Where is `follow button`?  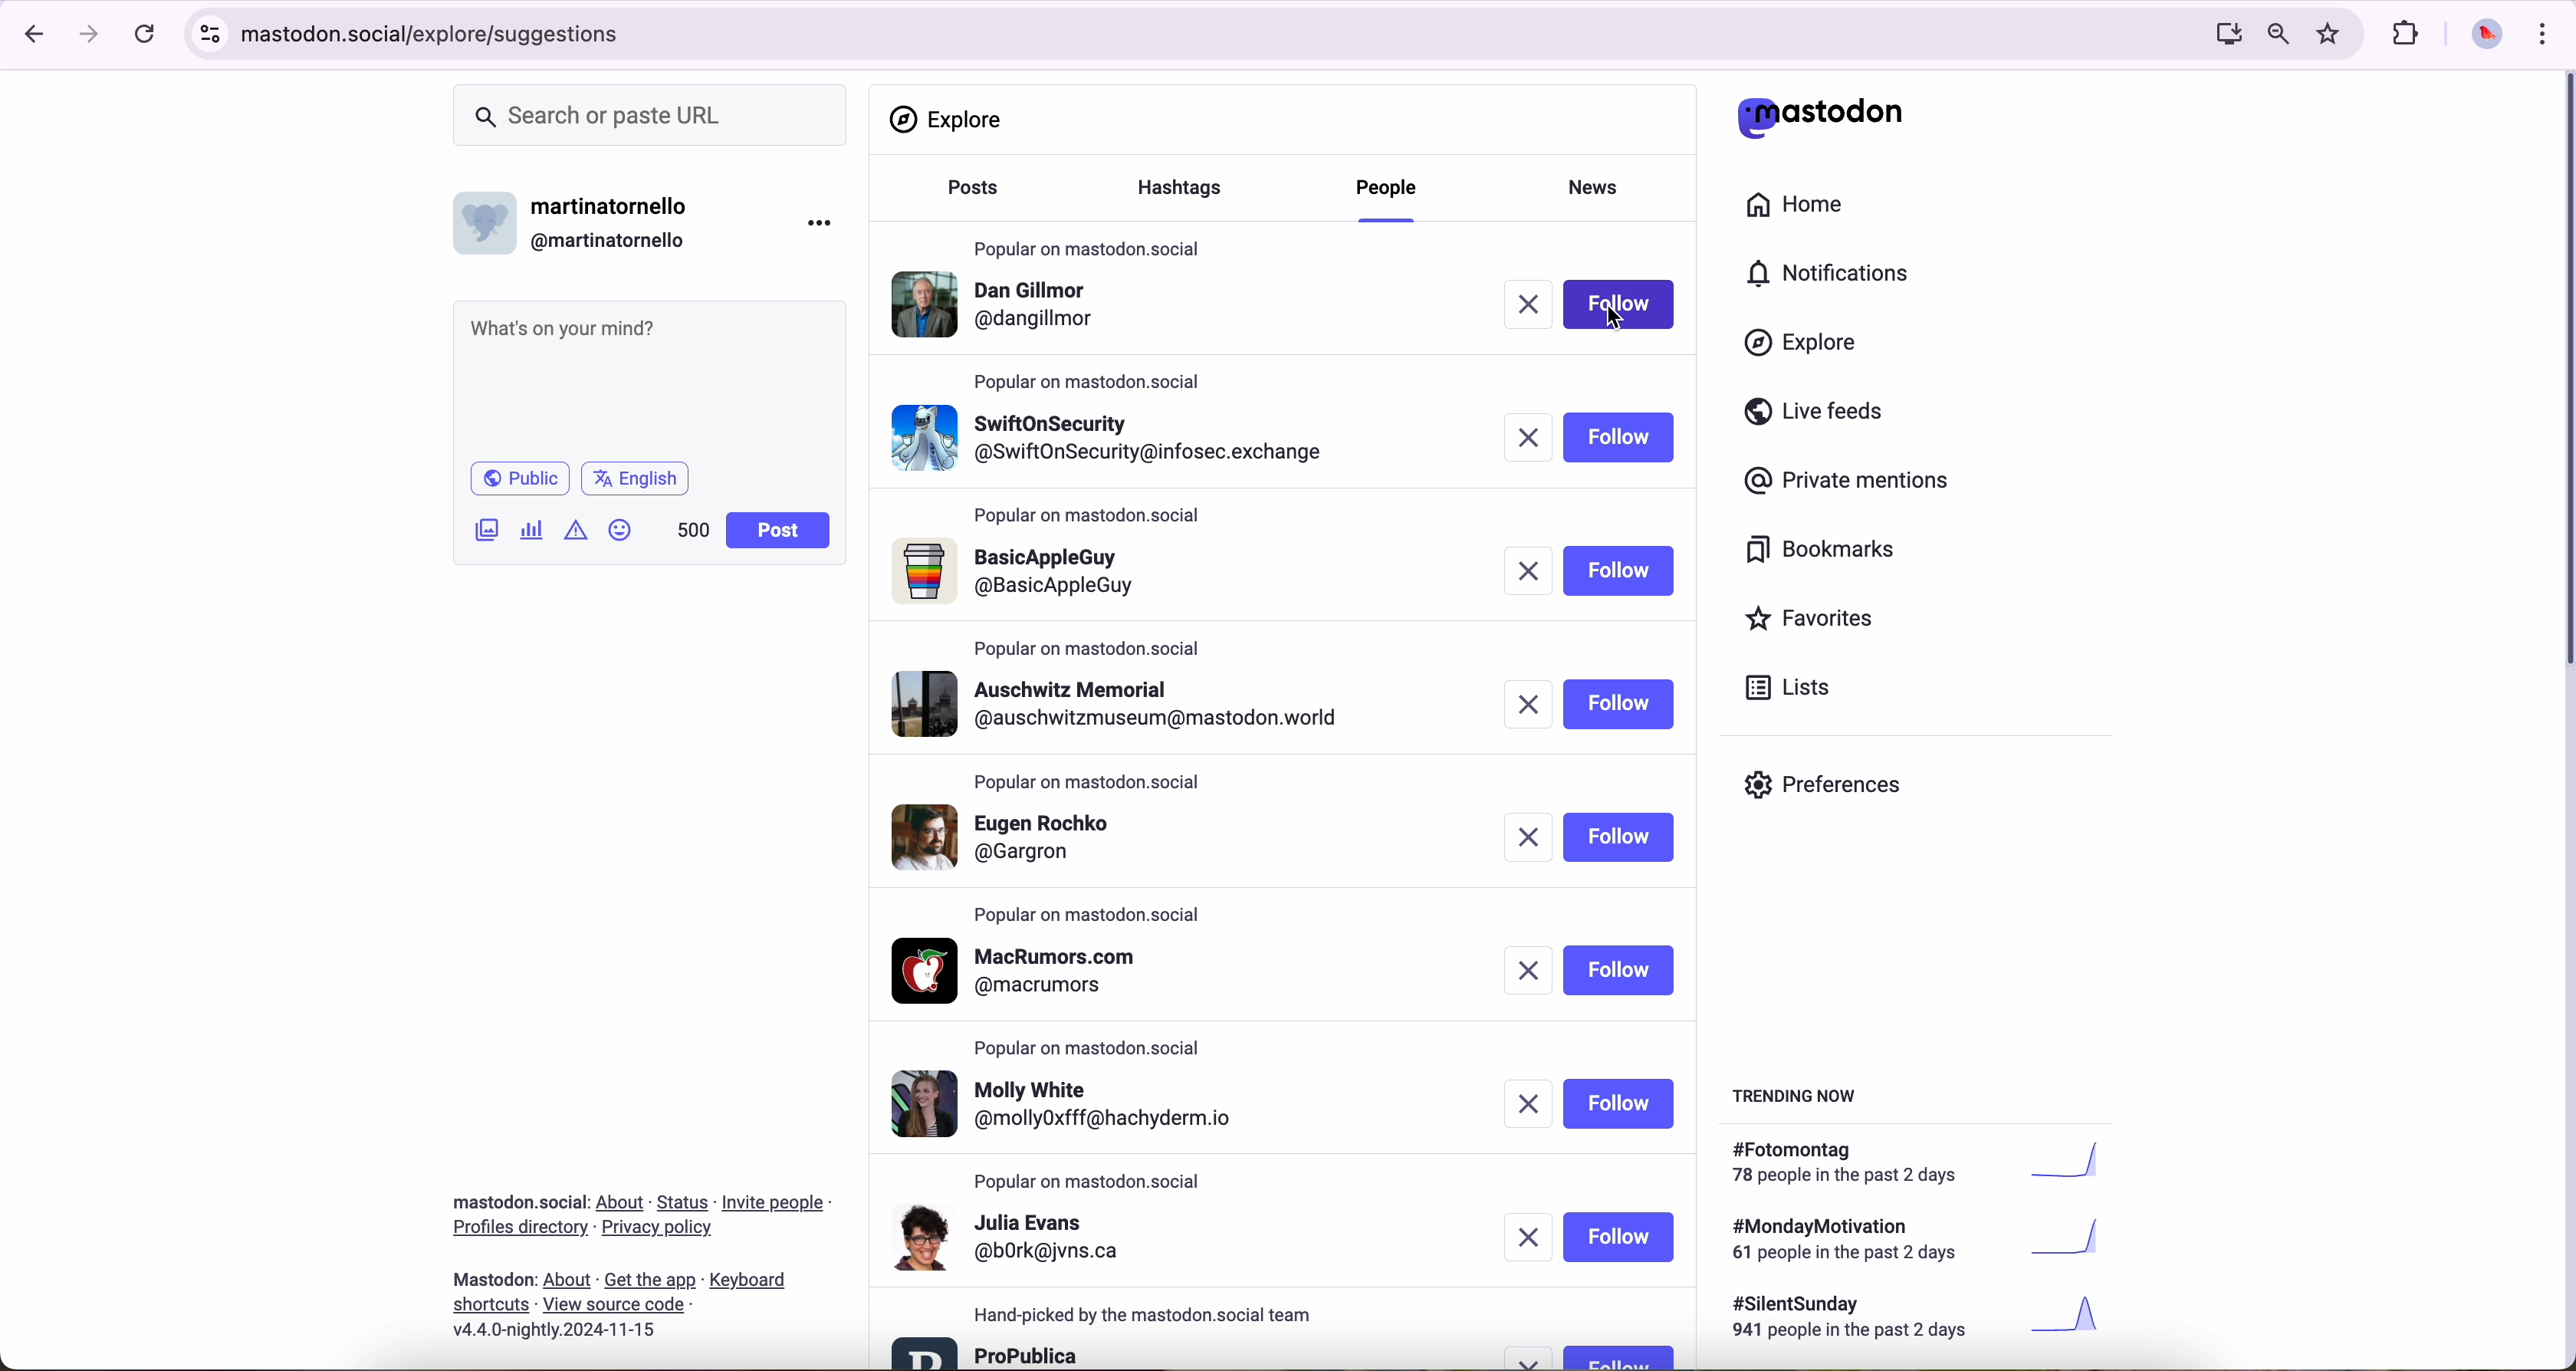 follow button is located at coordinates (1619, 1104).